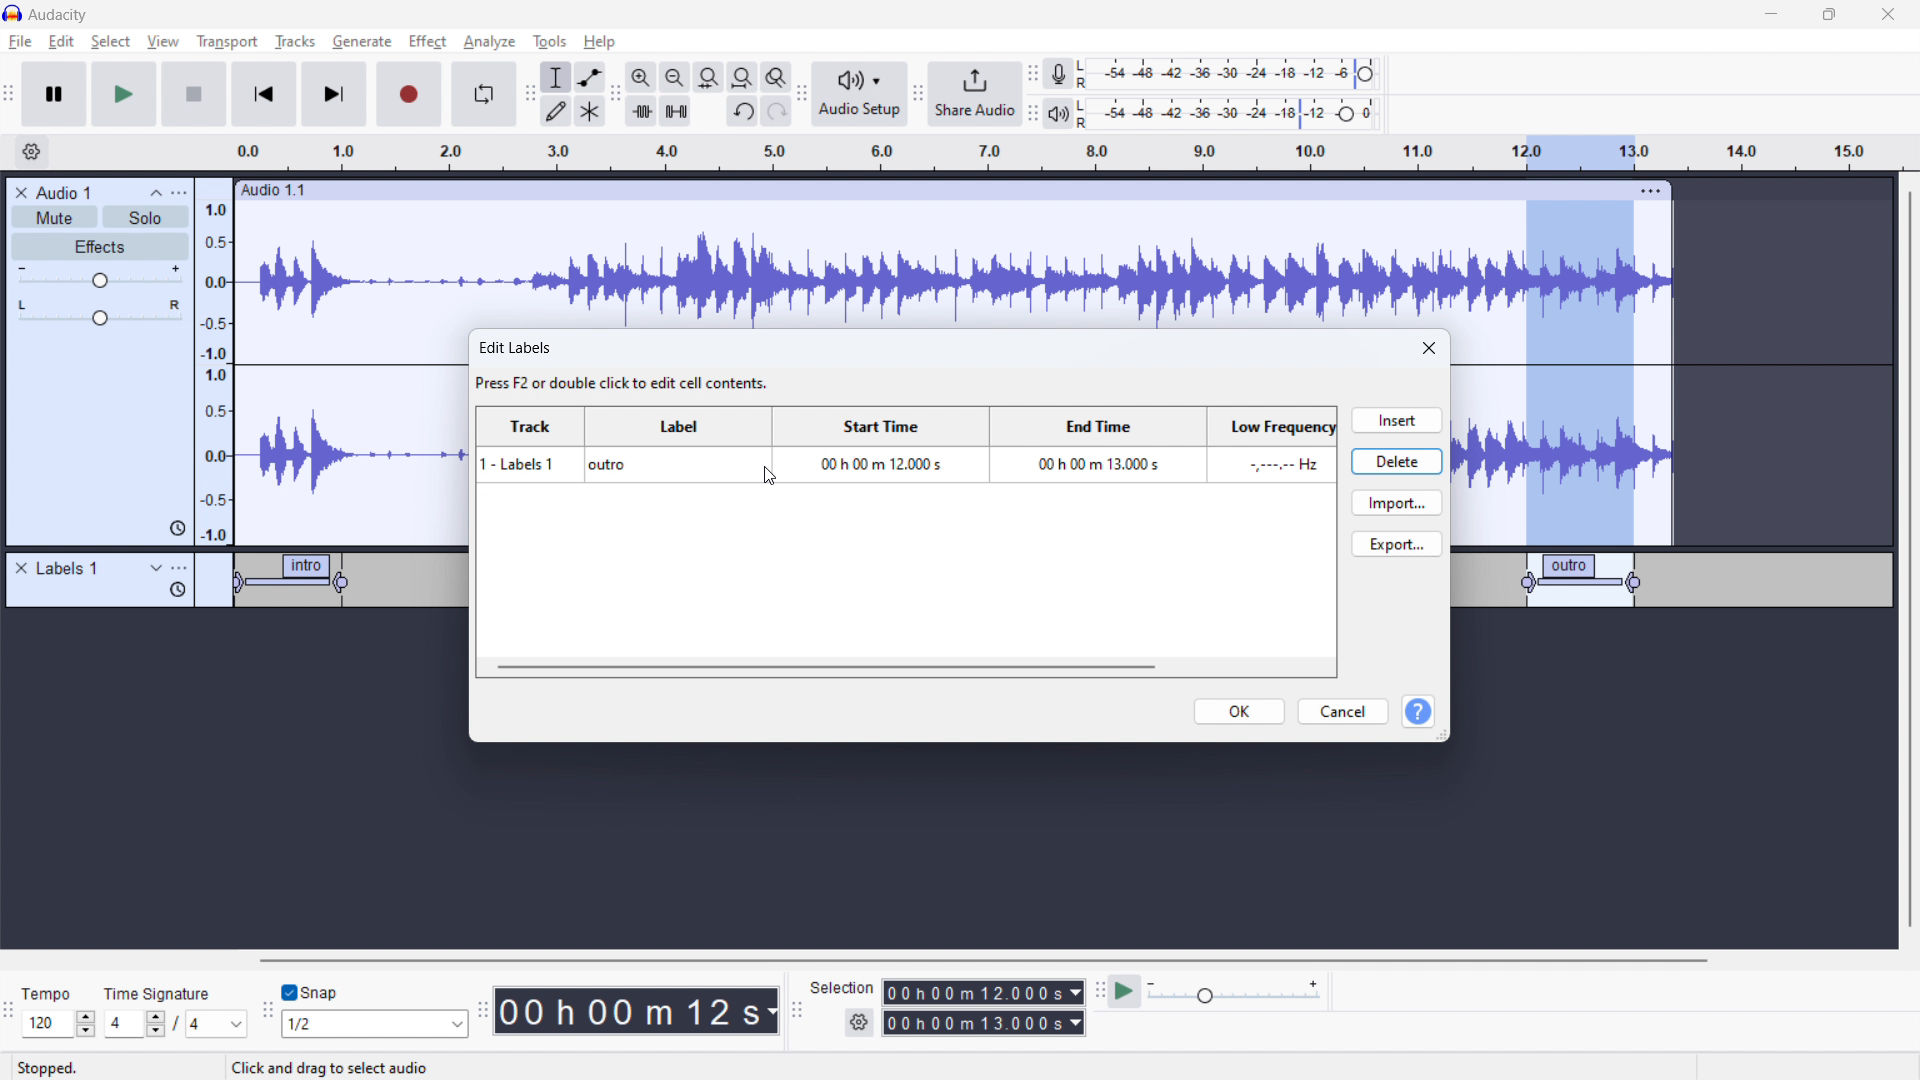 The width and height of the screenshot is (1920, 1080). I want to click on effect, so click(428, 42).